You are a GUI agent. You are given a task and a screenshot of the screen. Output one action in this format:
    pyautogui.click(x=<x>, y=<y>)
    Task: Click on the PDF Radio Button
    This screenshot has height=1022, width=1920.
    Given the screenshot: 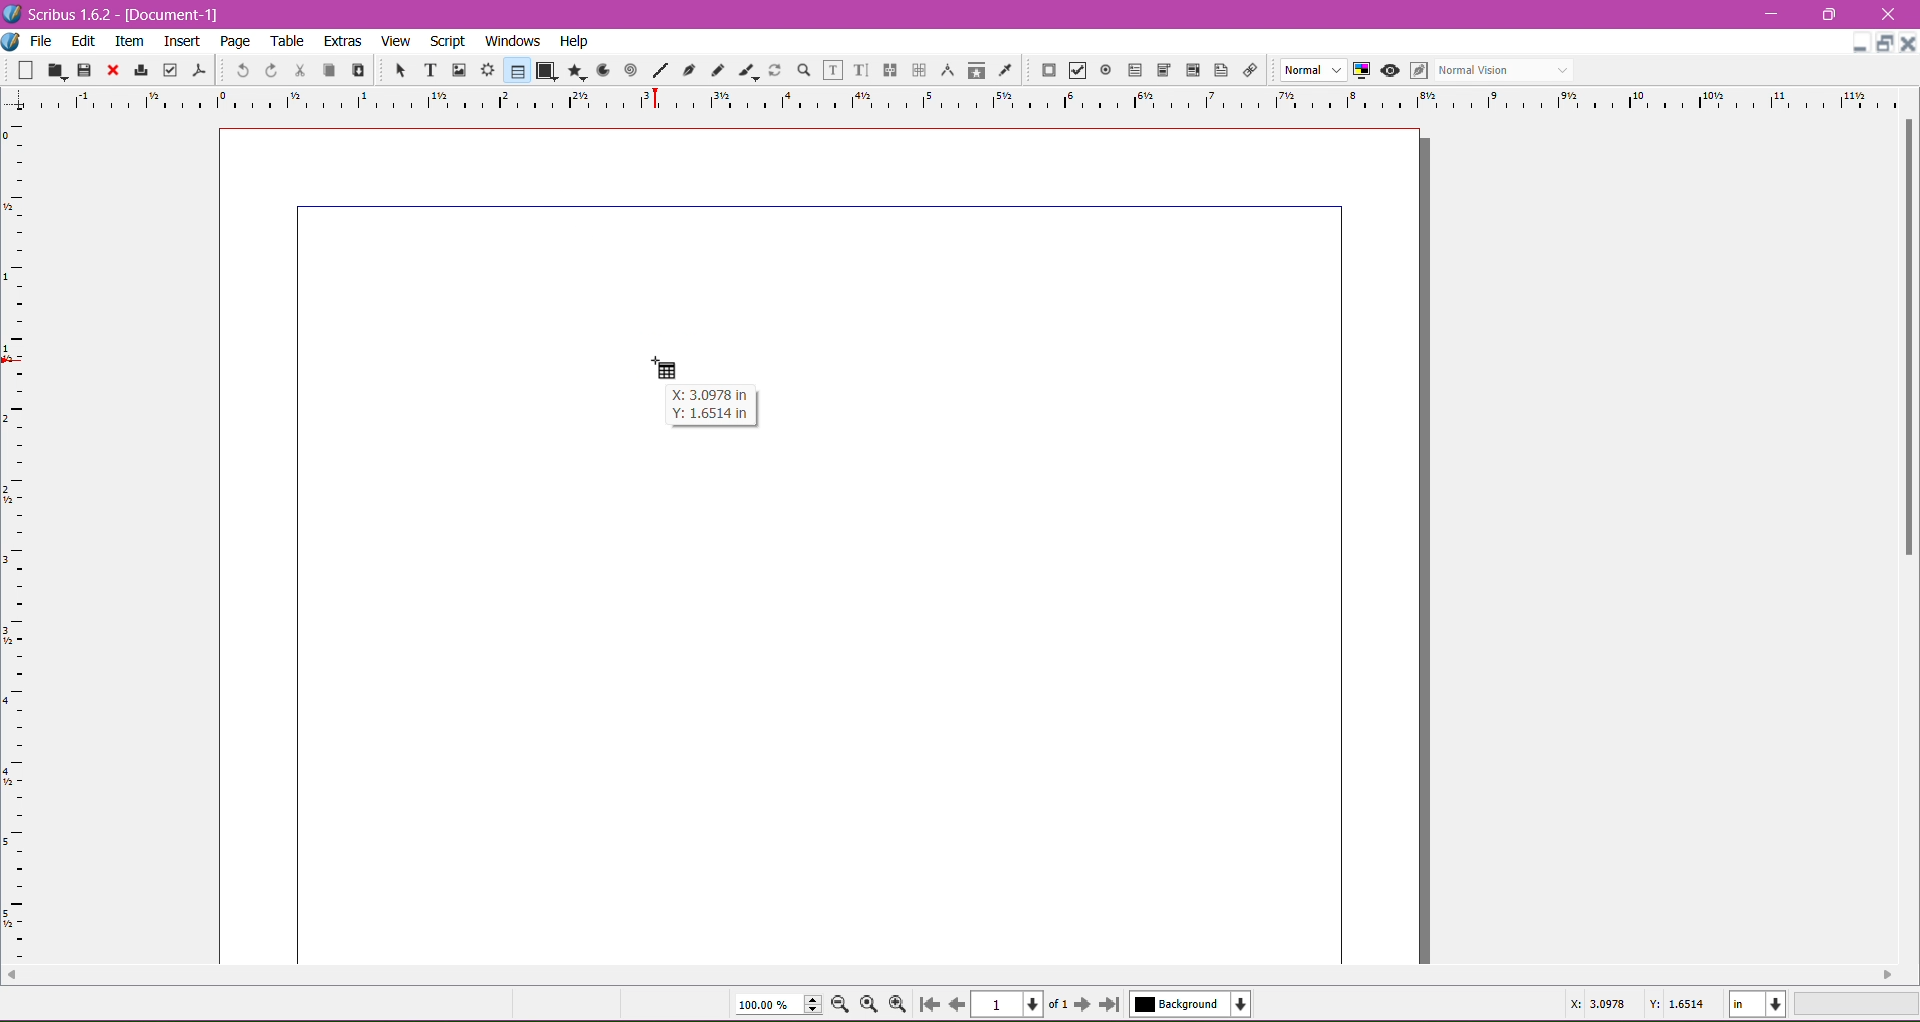 What is the action you would take?
    pyautogui.click(x=1102, y=73)
    